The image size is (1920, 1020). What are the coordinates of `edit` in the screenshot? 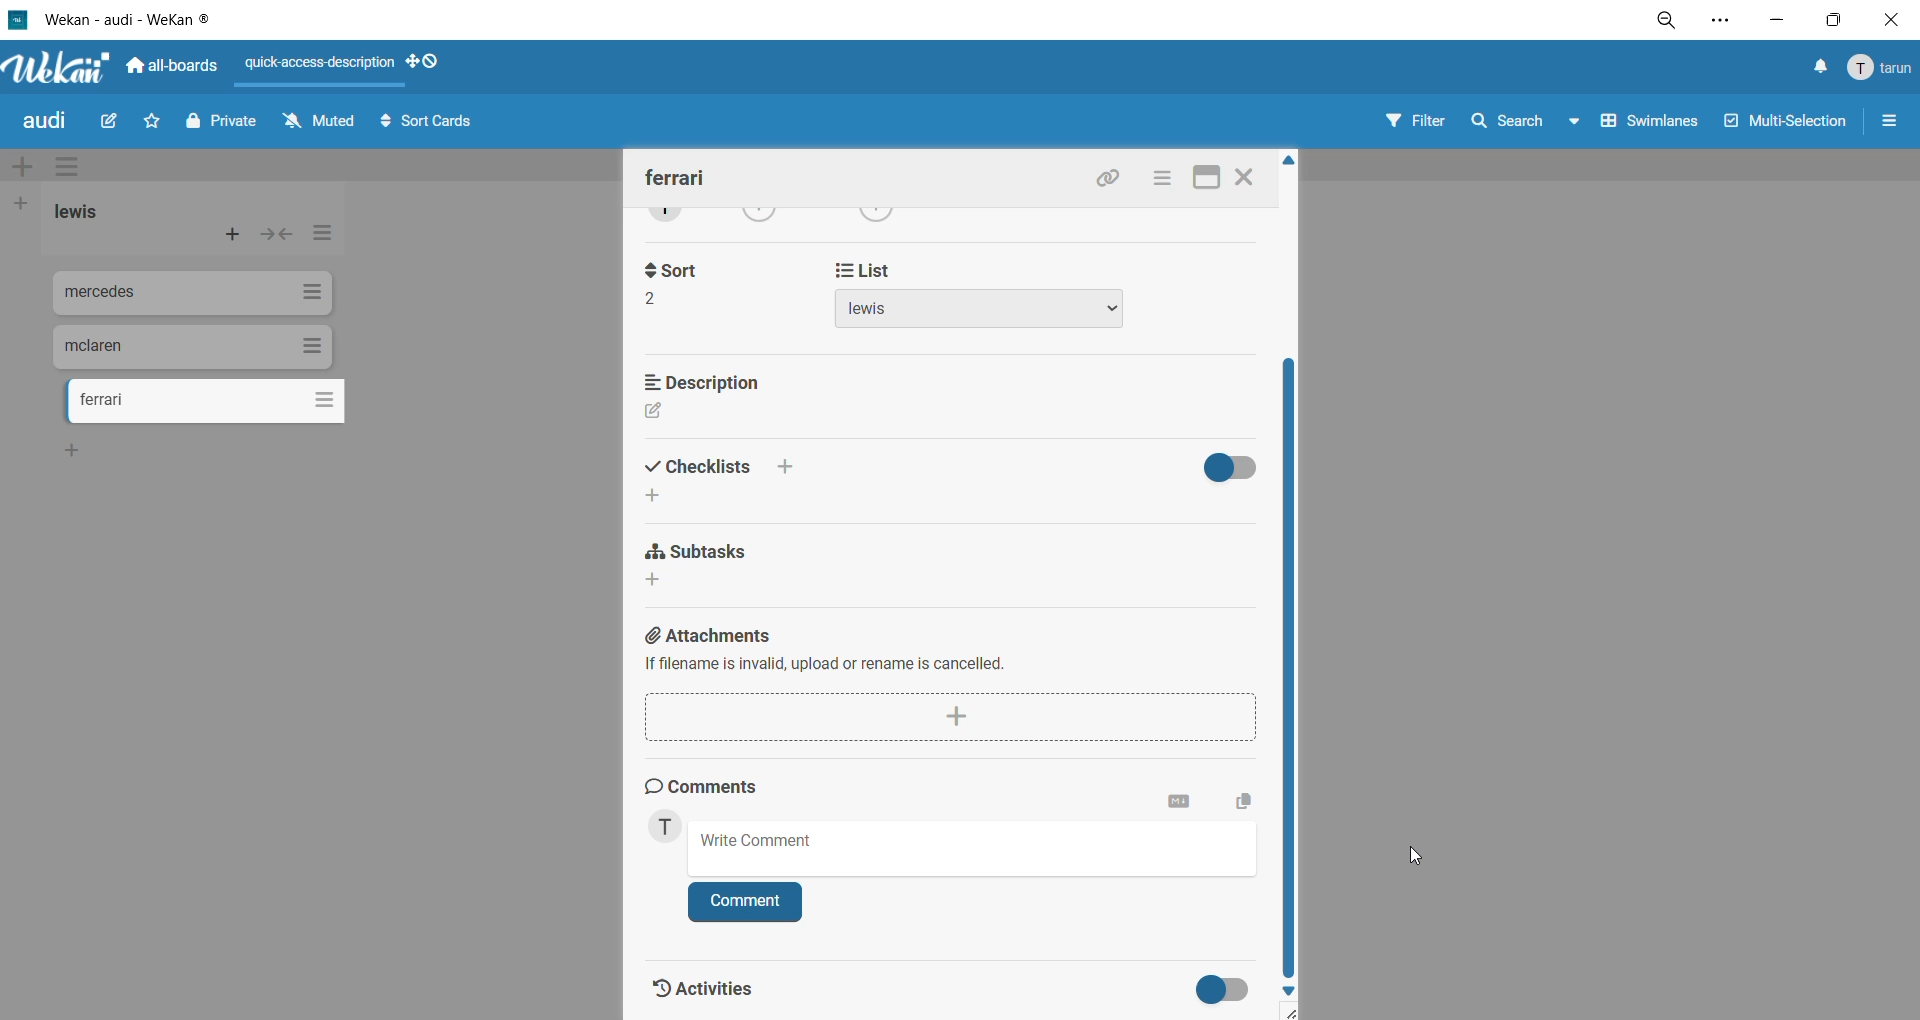 It's located at (655, 413).